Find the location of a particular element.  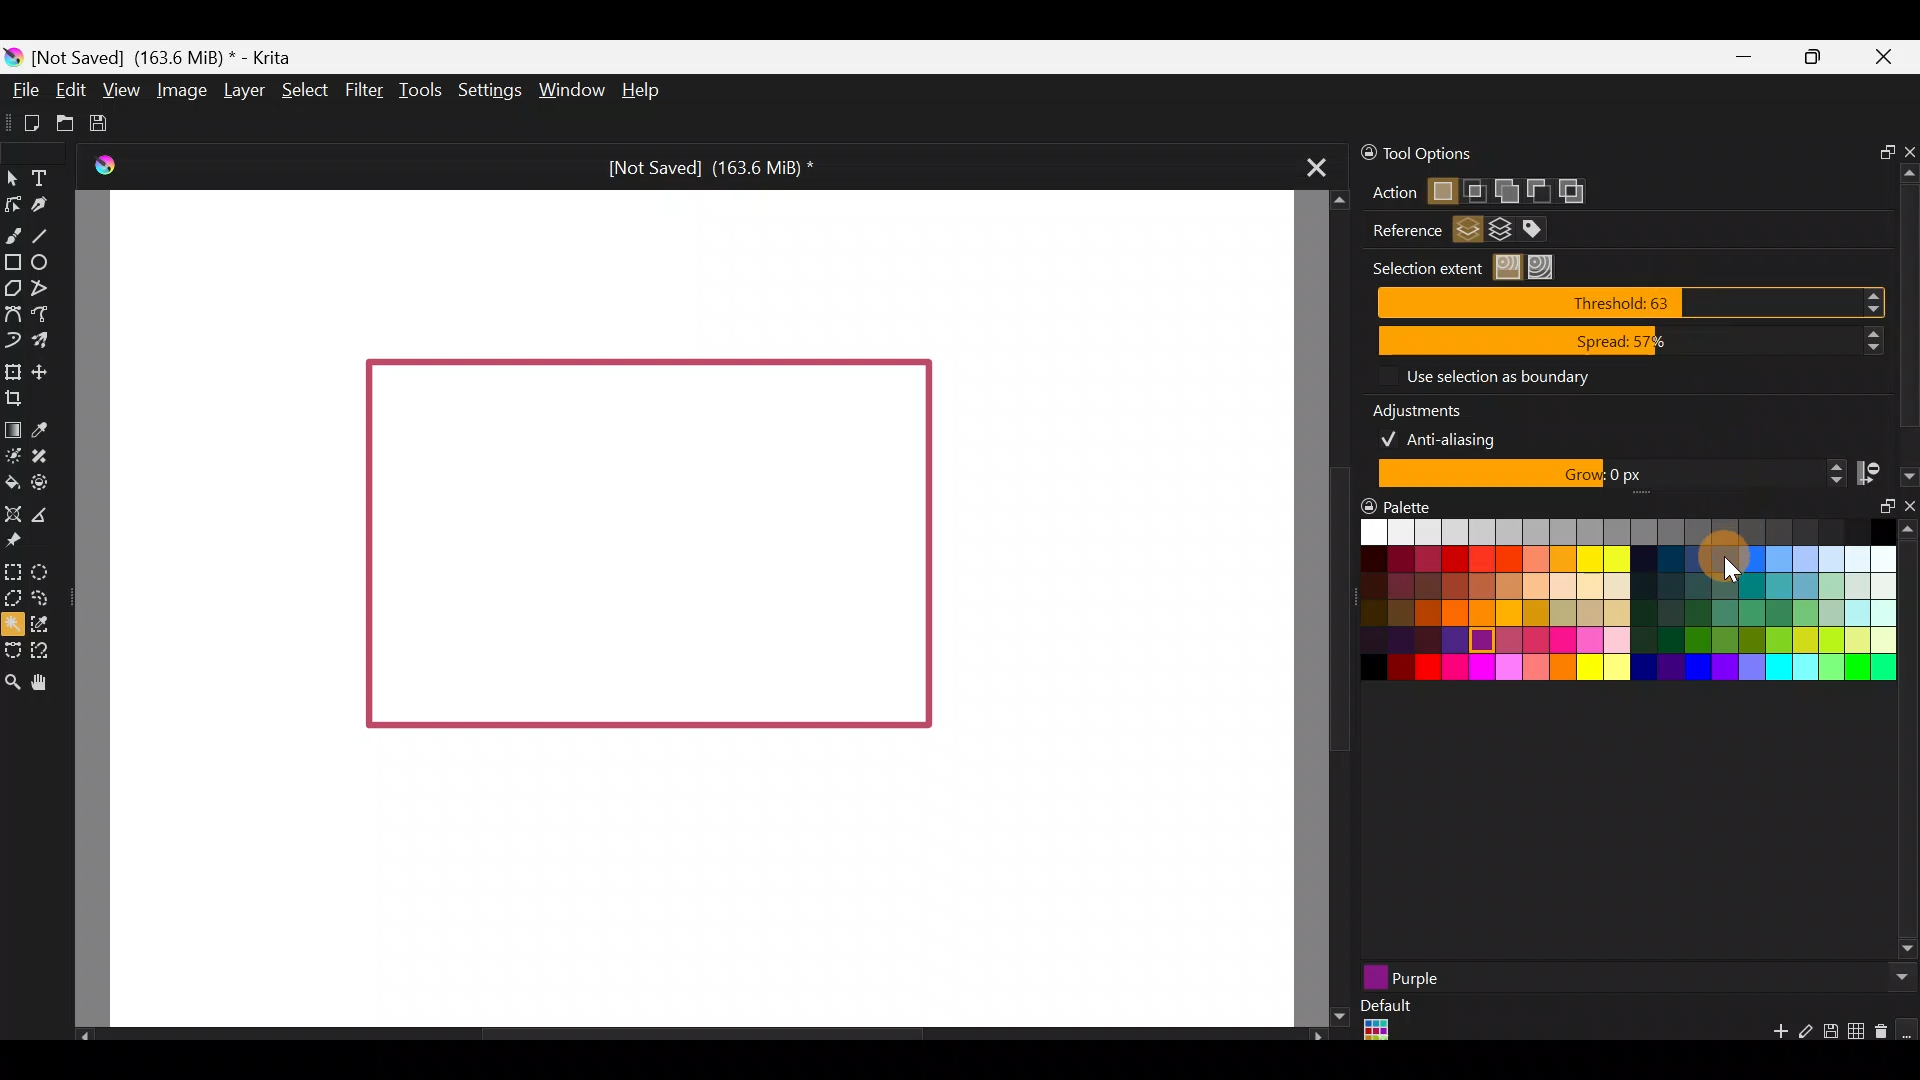

Remove swatch/group is located at coordinates (1885, 1038).